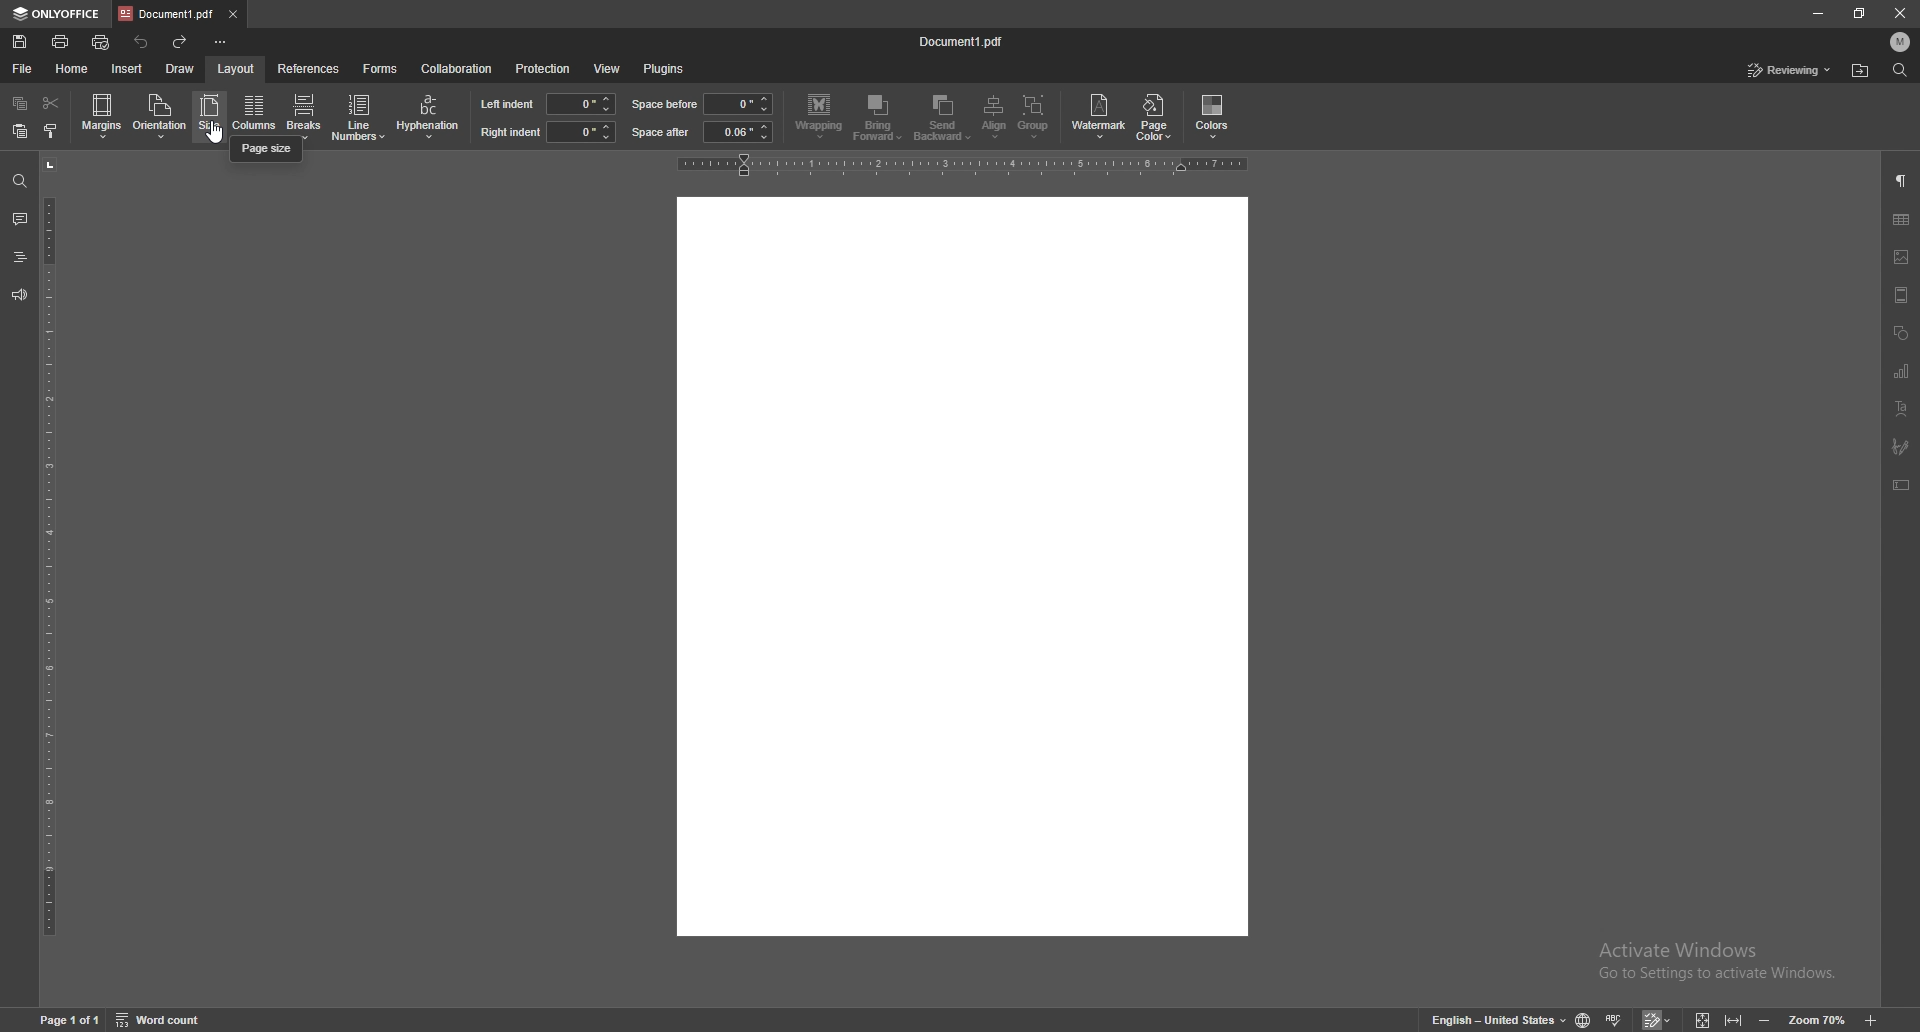 Image resolution: width=1920 pixels, height=1032 pixels. Describe the element at coordinates (1790, 70) in the screenshot. I see `status` at that location.